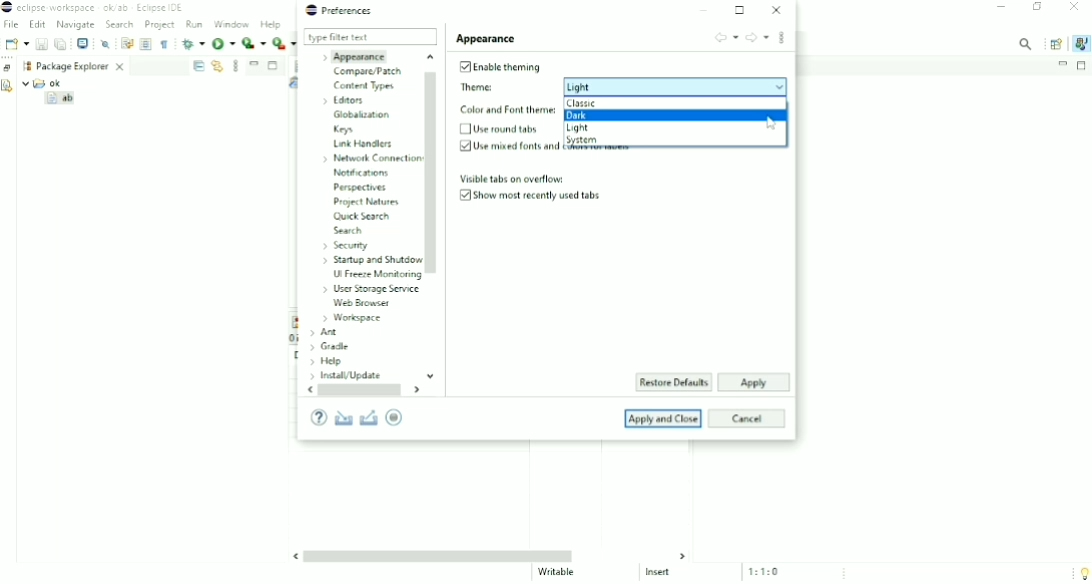  Describe the element at coordinates (121, 25) in the screenshot. I see `Search` at that location.